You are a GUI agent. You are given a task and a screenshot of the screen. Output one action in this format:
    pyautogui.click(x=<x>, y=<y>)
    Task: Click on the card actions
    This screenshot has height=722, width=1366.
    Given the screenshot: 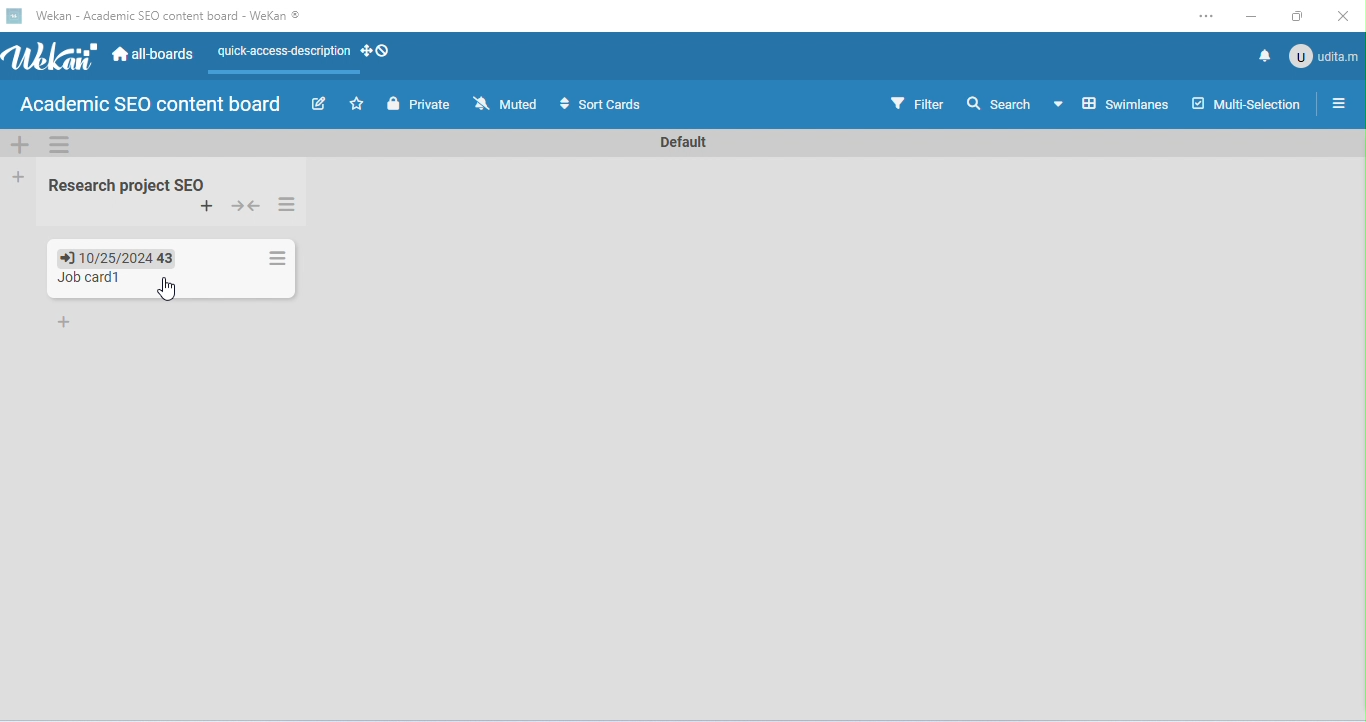 What is the action you would take?
    pyautogui.click(x=277, y=258)
    